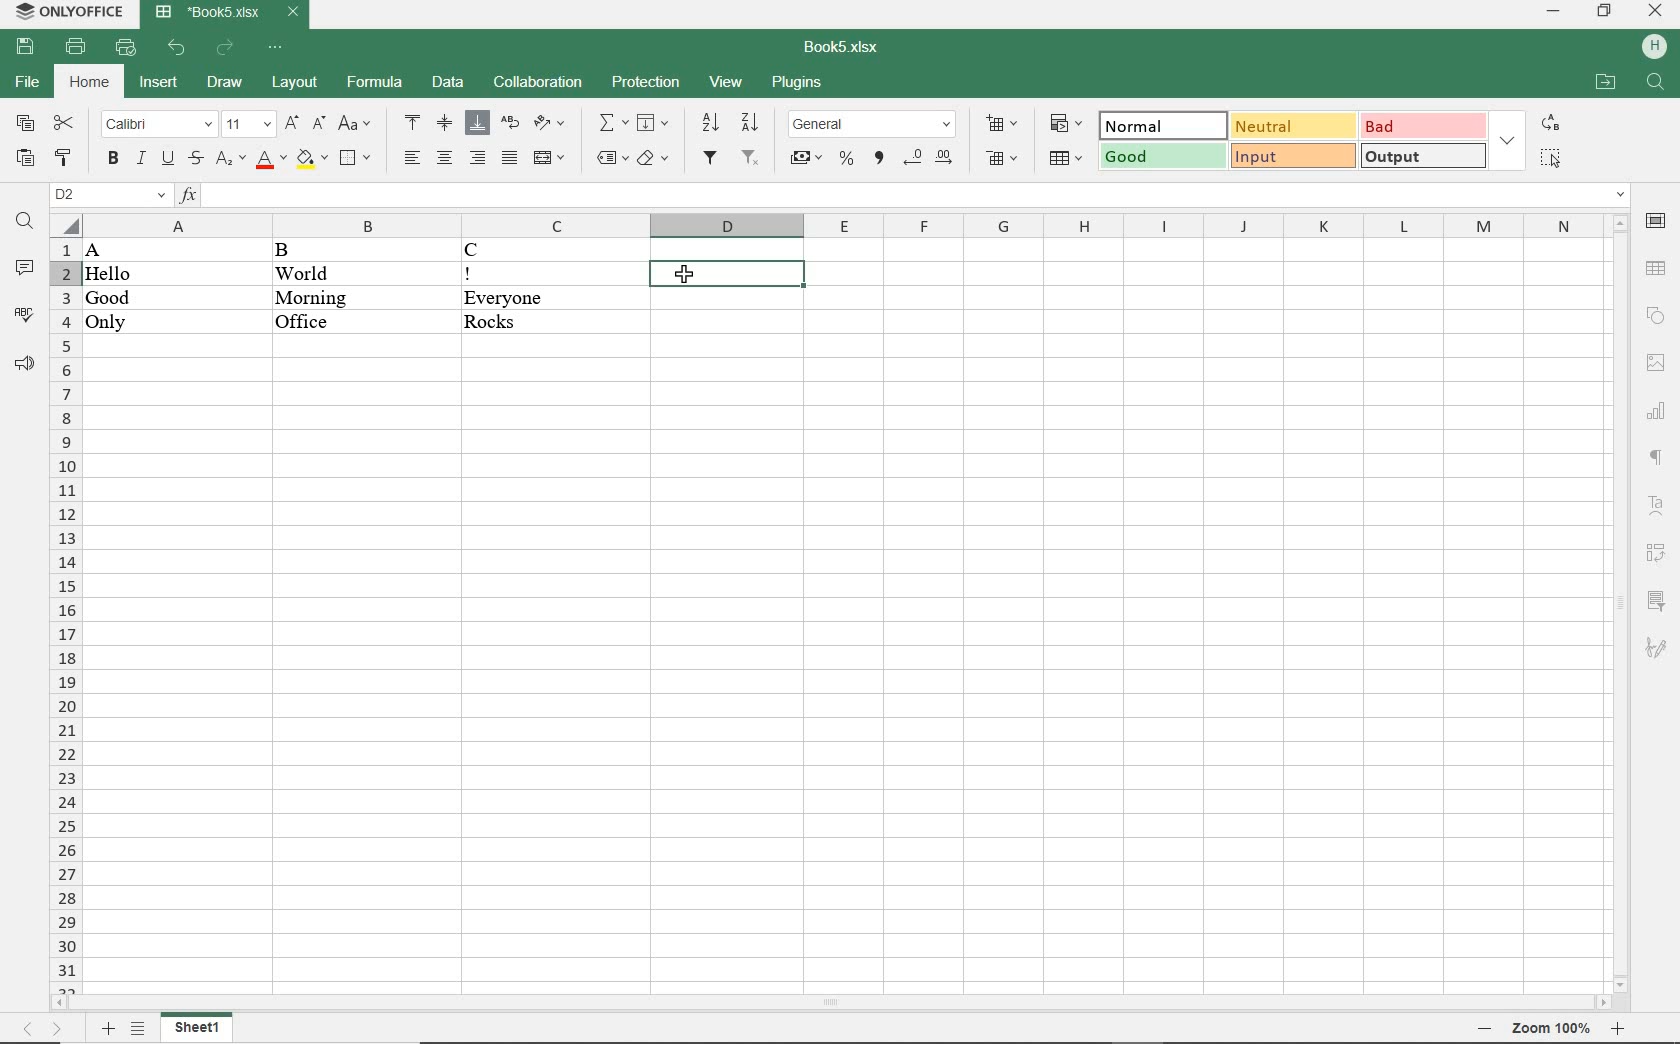 The image size is (1680, 1044). What do you see at coordinates (1067, 124) in the screenshot?
I see `CONDITIONAL FORMATTING` at bounding box center [1067, 124].